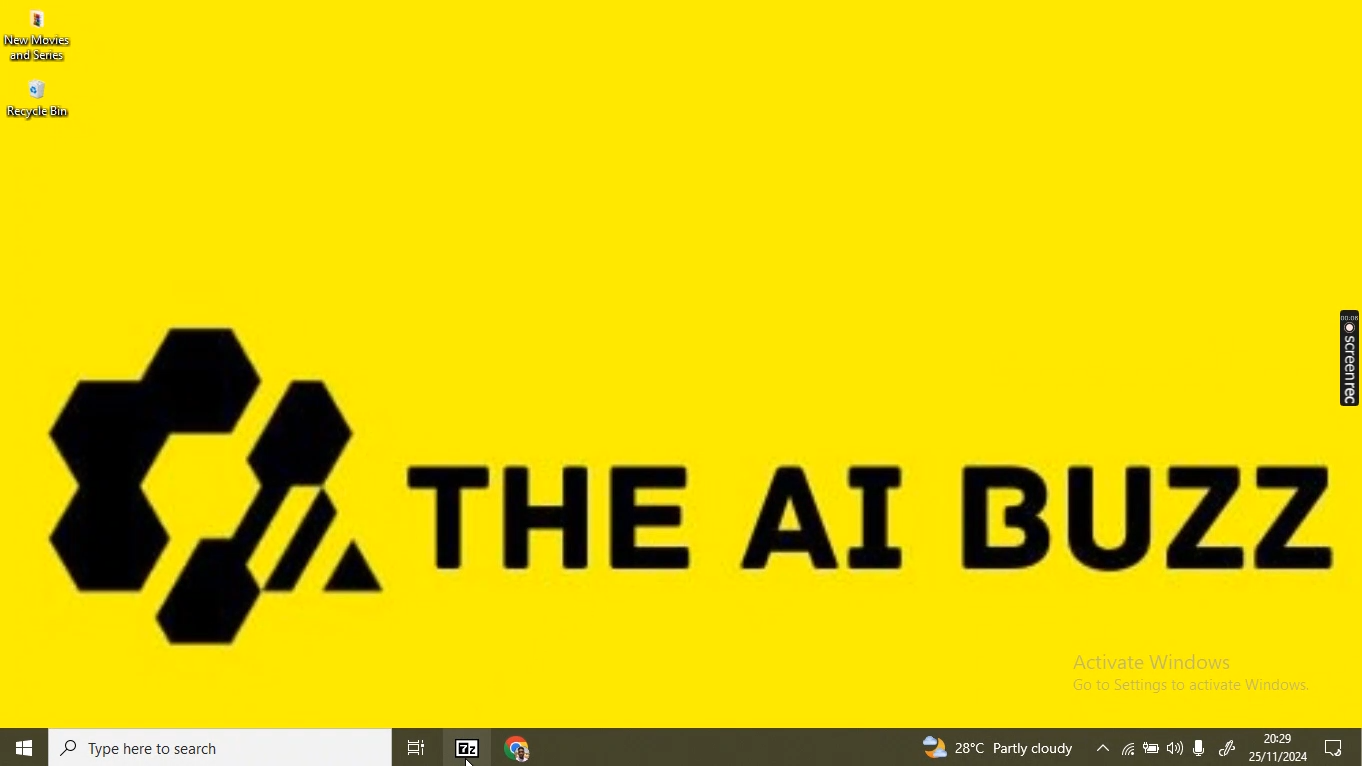  I want to click on show hidden icon, so click(1103, 749).